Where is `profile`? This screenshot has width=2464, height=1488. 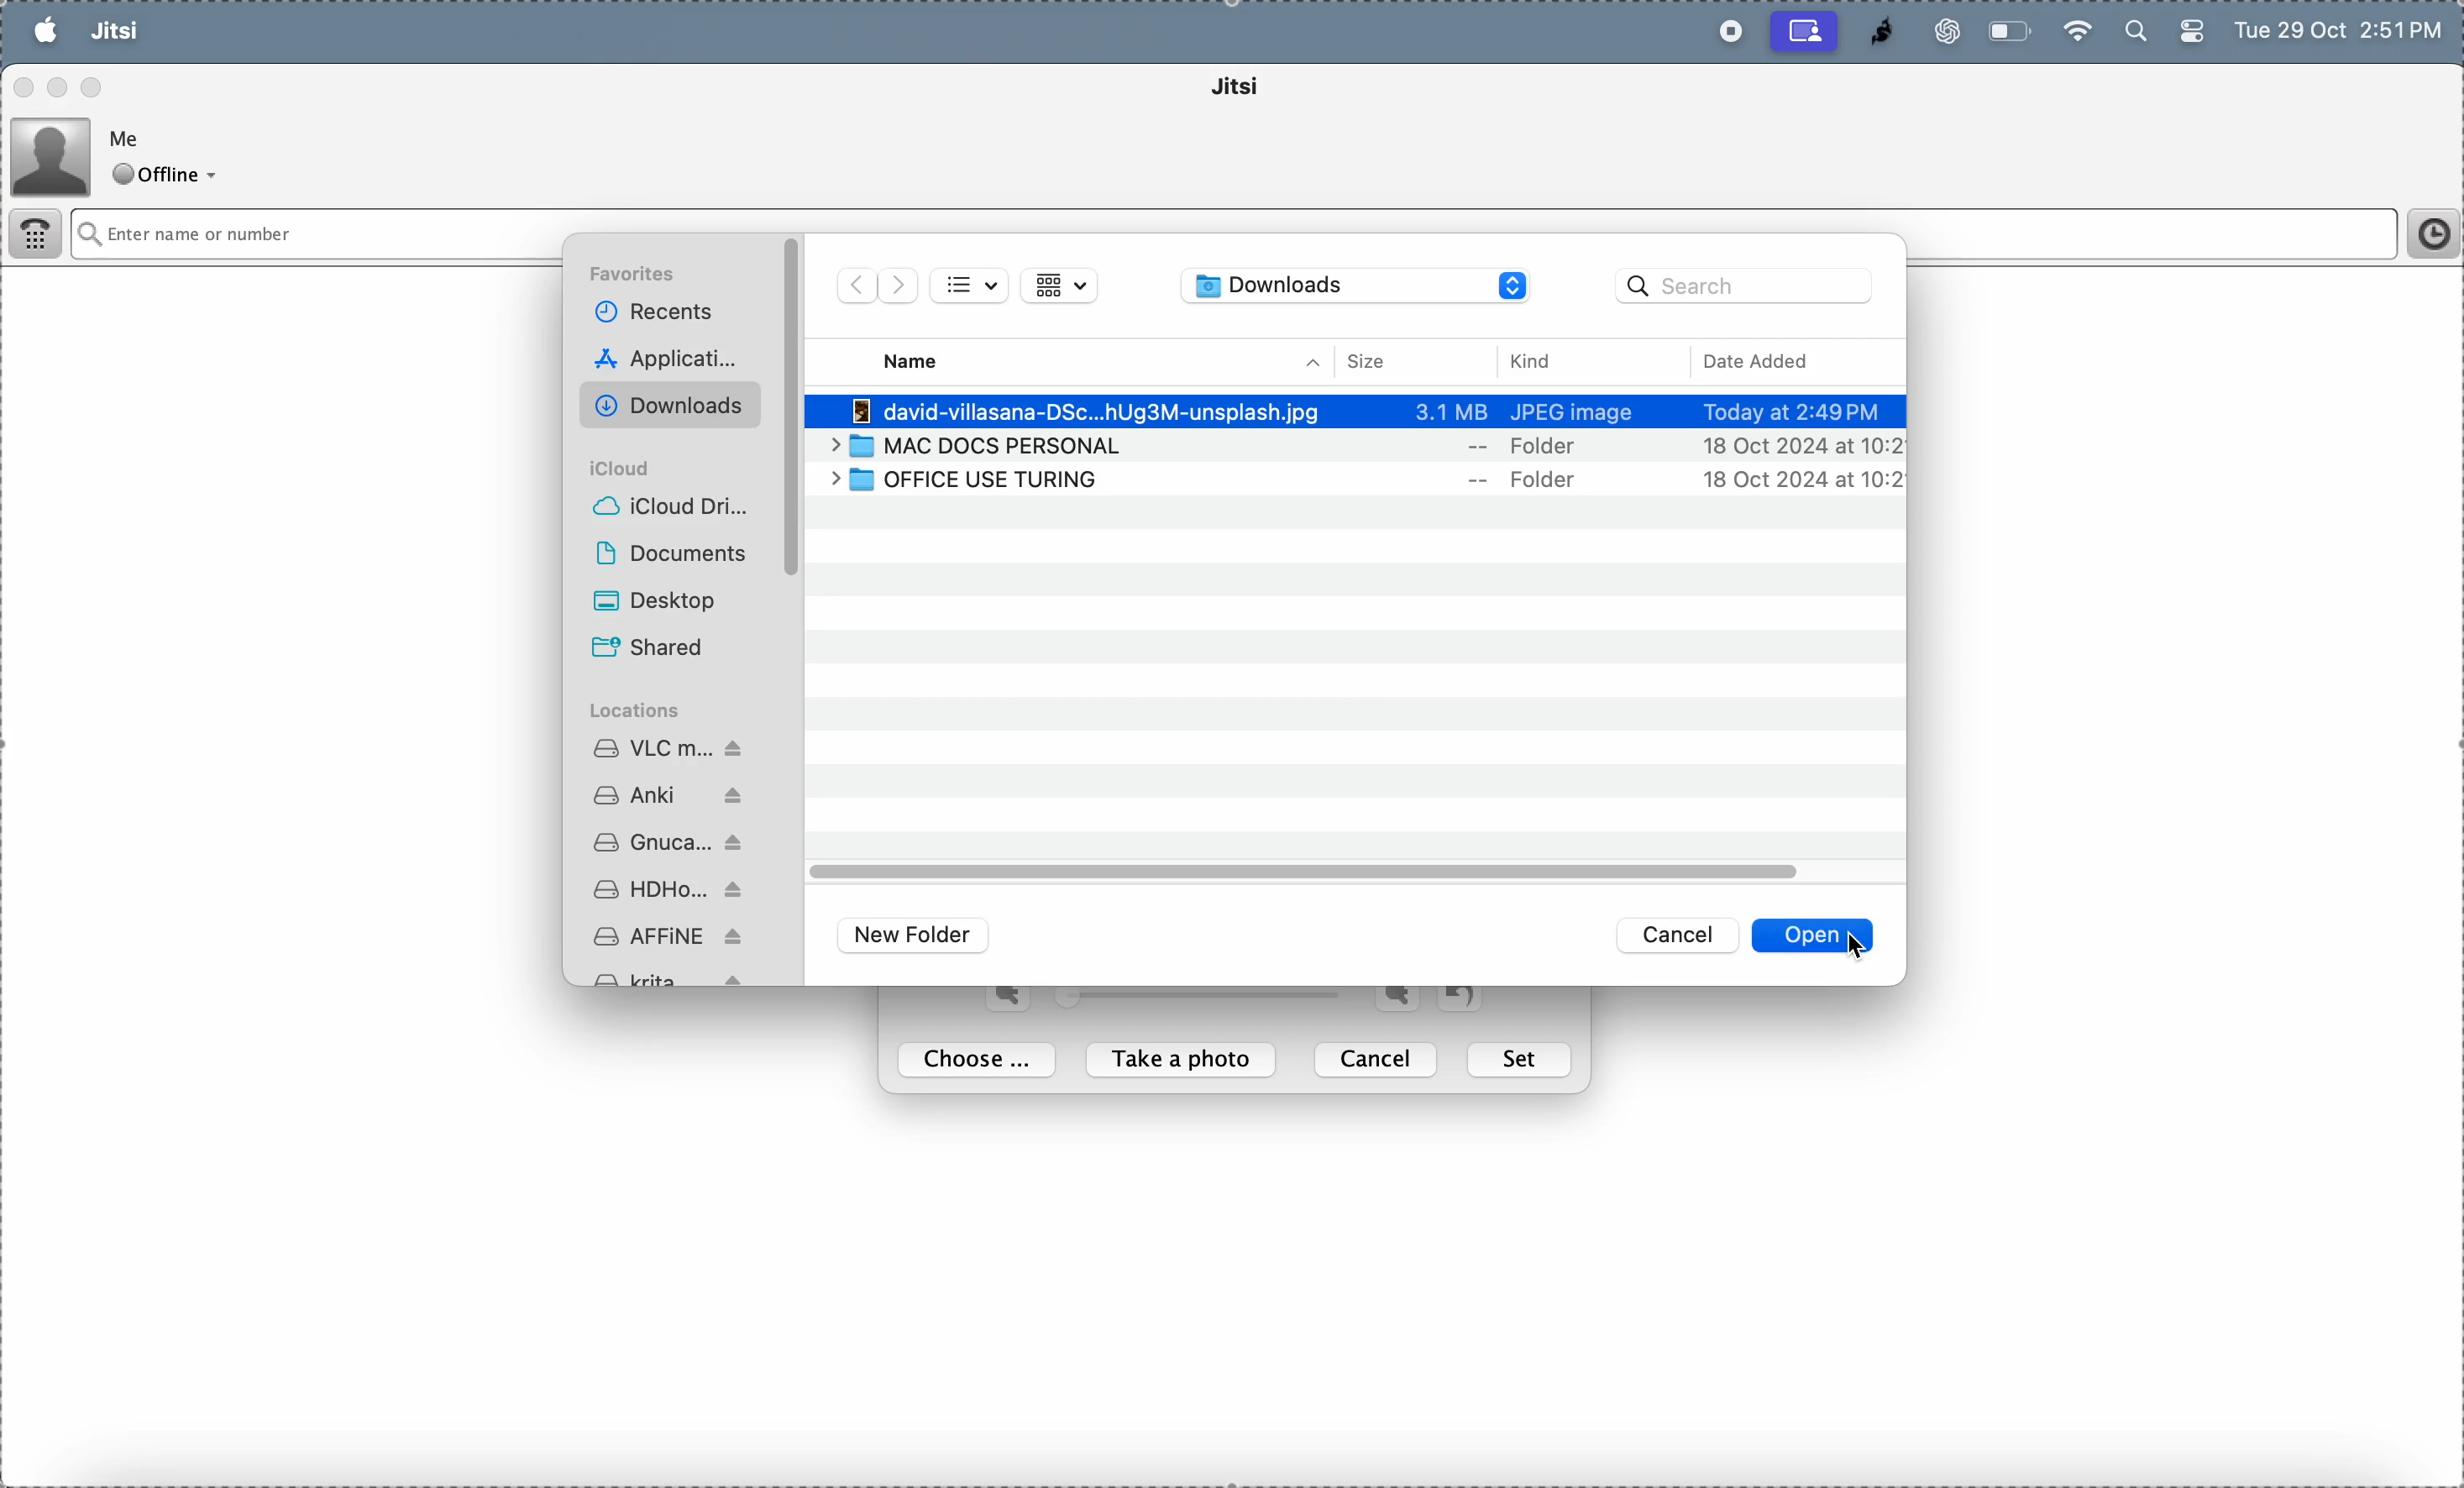
profile is located at coordinates (52, 154).